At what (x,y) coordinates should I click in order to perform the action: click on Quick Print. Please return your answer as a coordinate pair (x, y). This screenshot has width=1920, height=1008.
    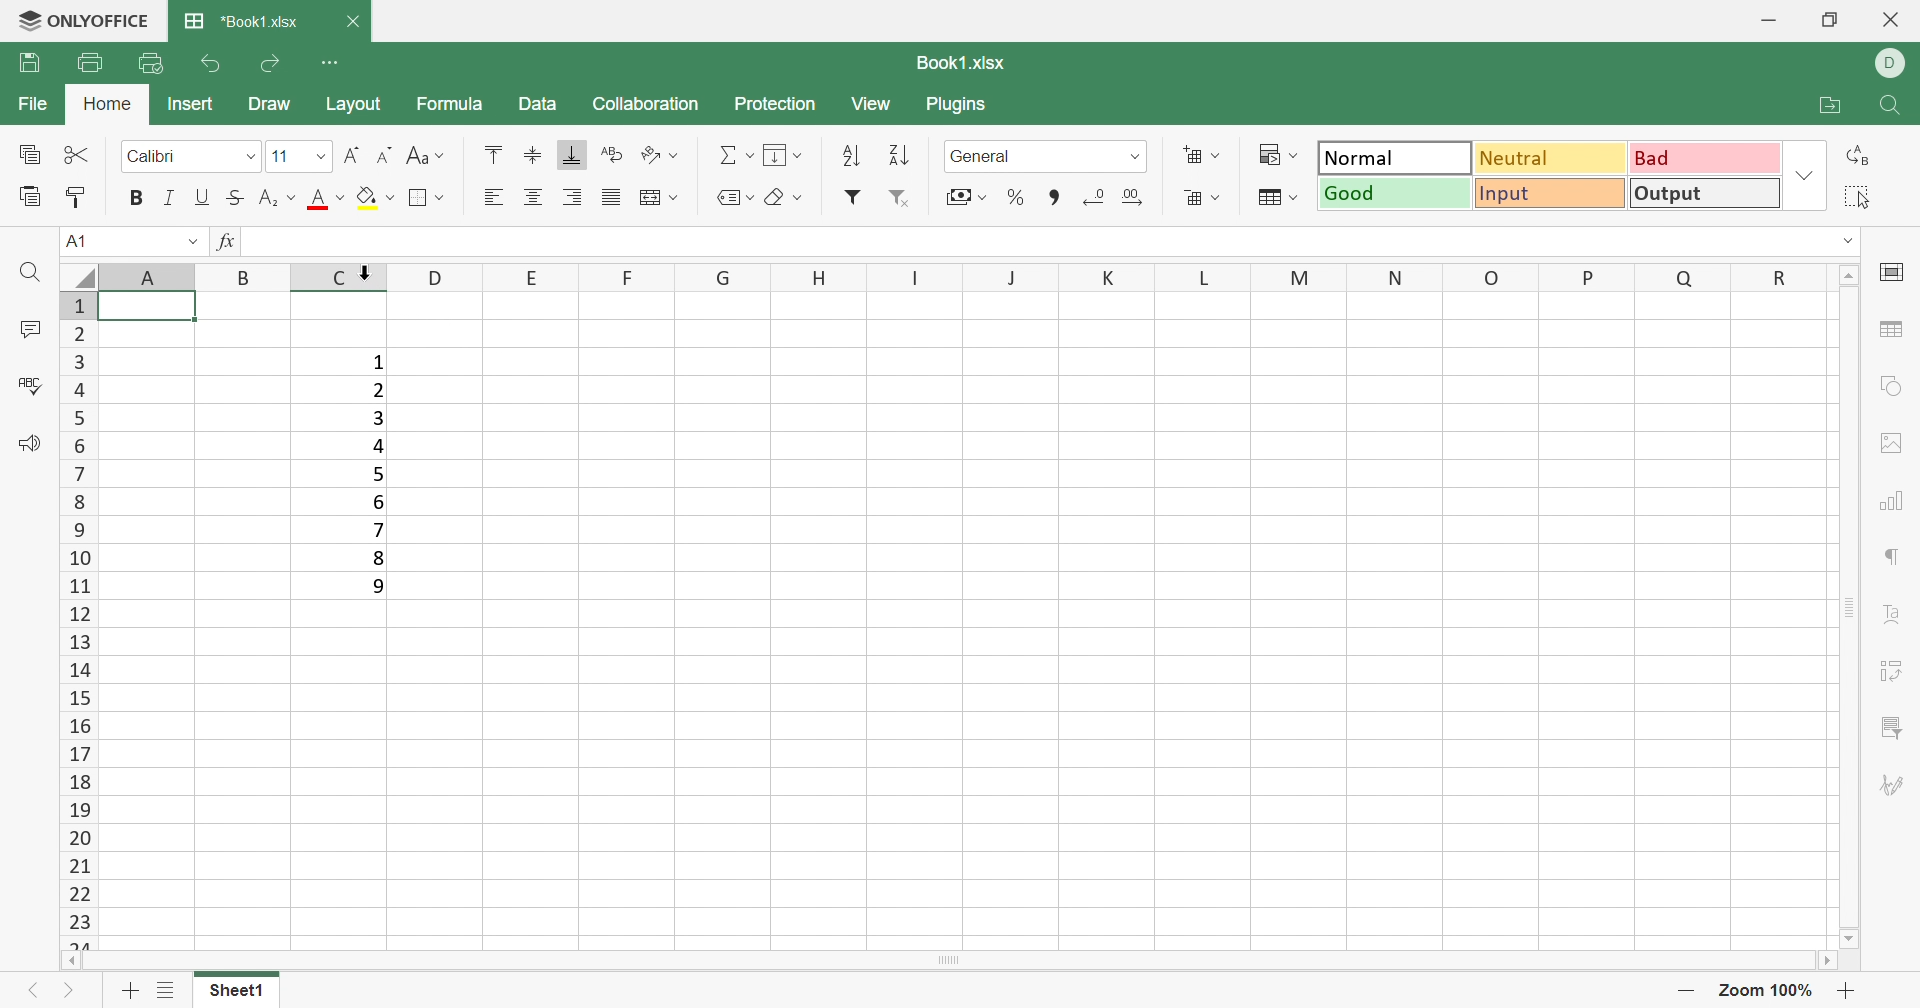
    Looking at the image, I should click on (148, 66).